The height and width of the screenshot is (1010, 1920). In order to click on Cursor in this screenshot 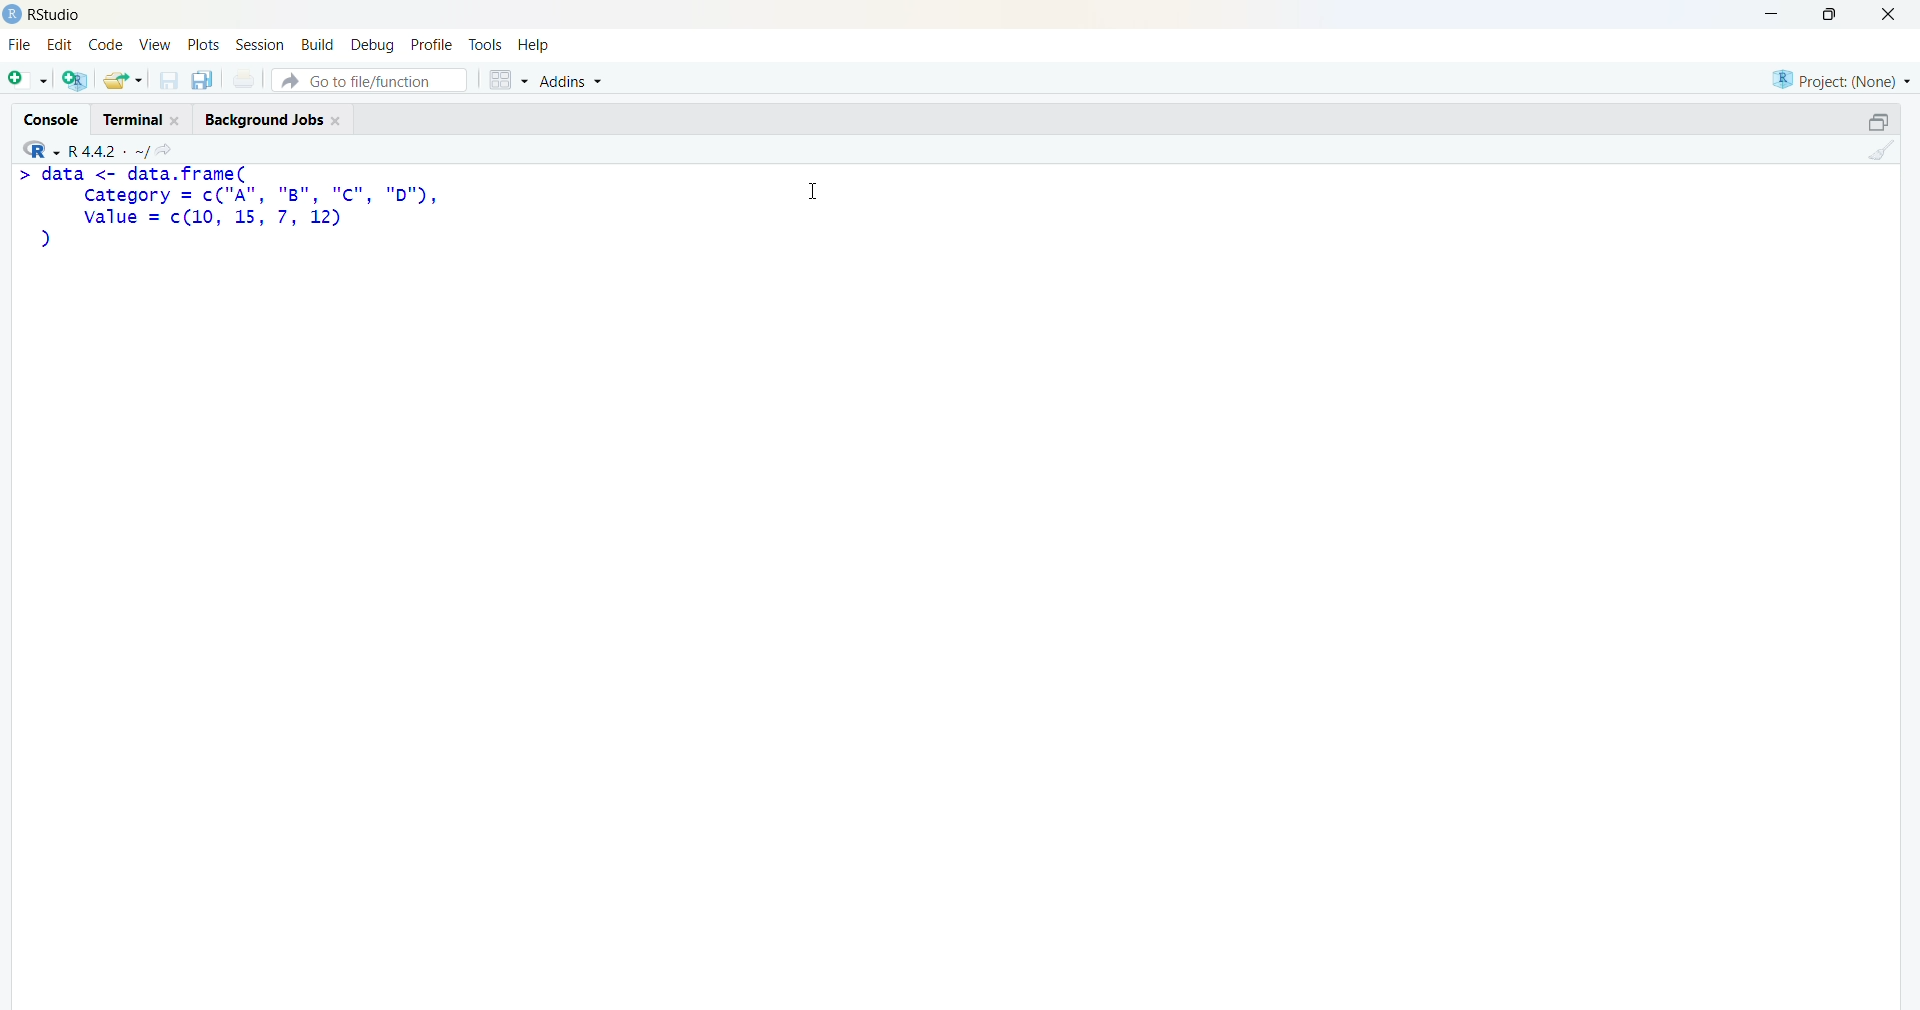, I will do `click(814, 188)`.